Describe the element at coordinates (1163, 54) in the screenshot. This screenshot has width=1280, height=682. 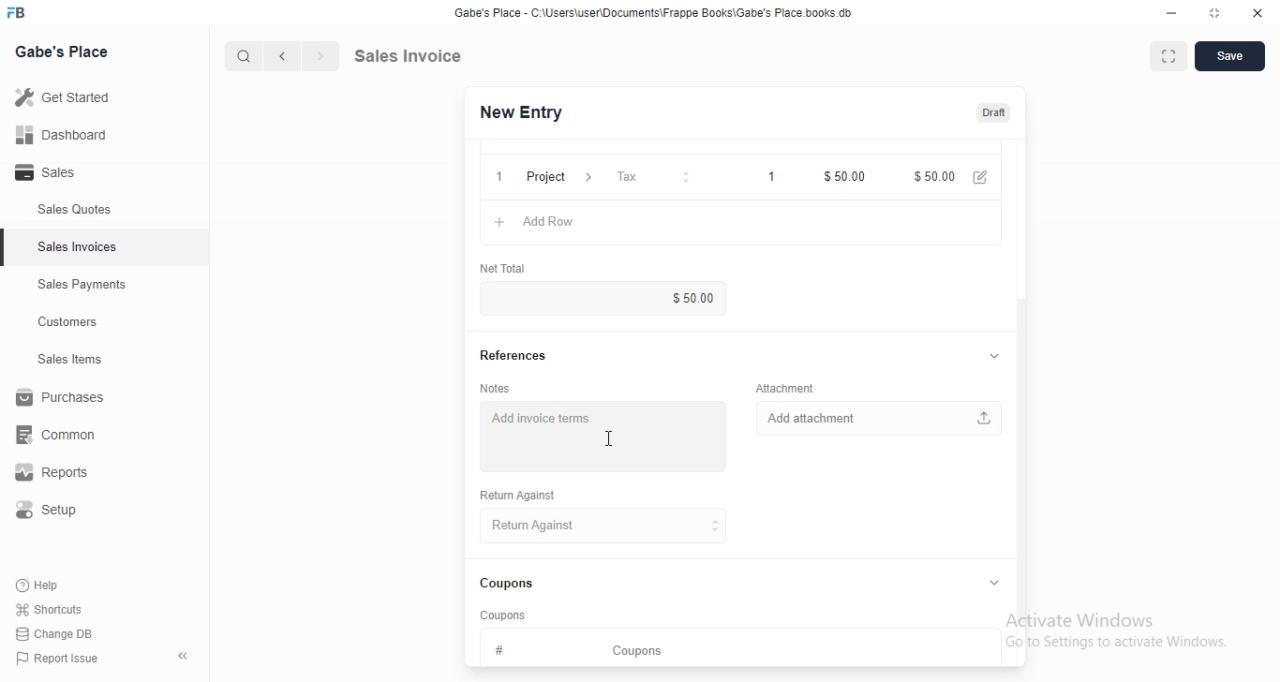
I see `maximise` at that location.